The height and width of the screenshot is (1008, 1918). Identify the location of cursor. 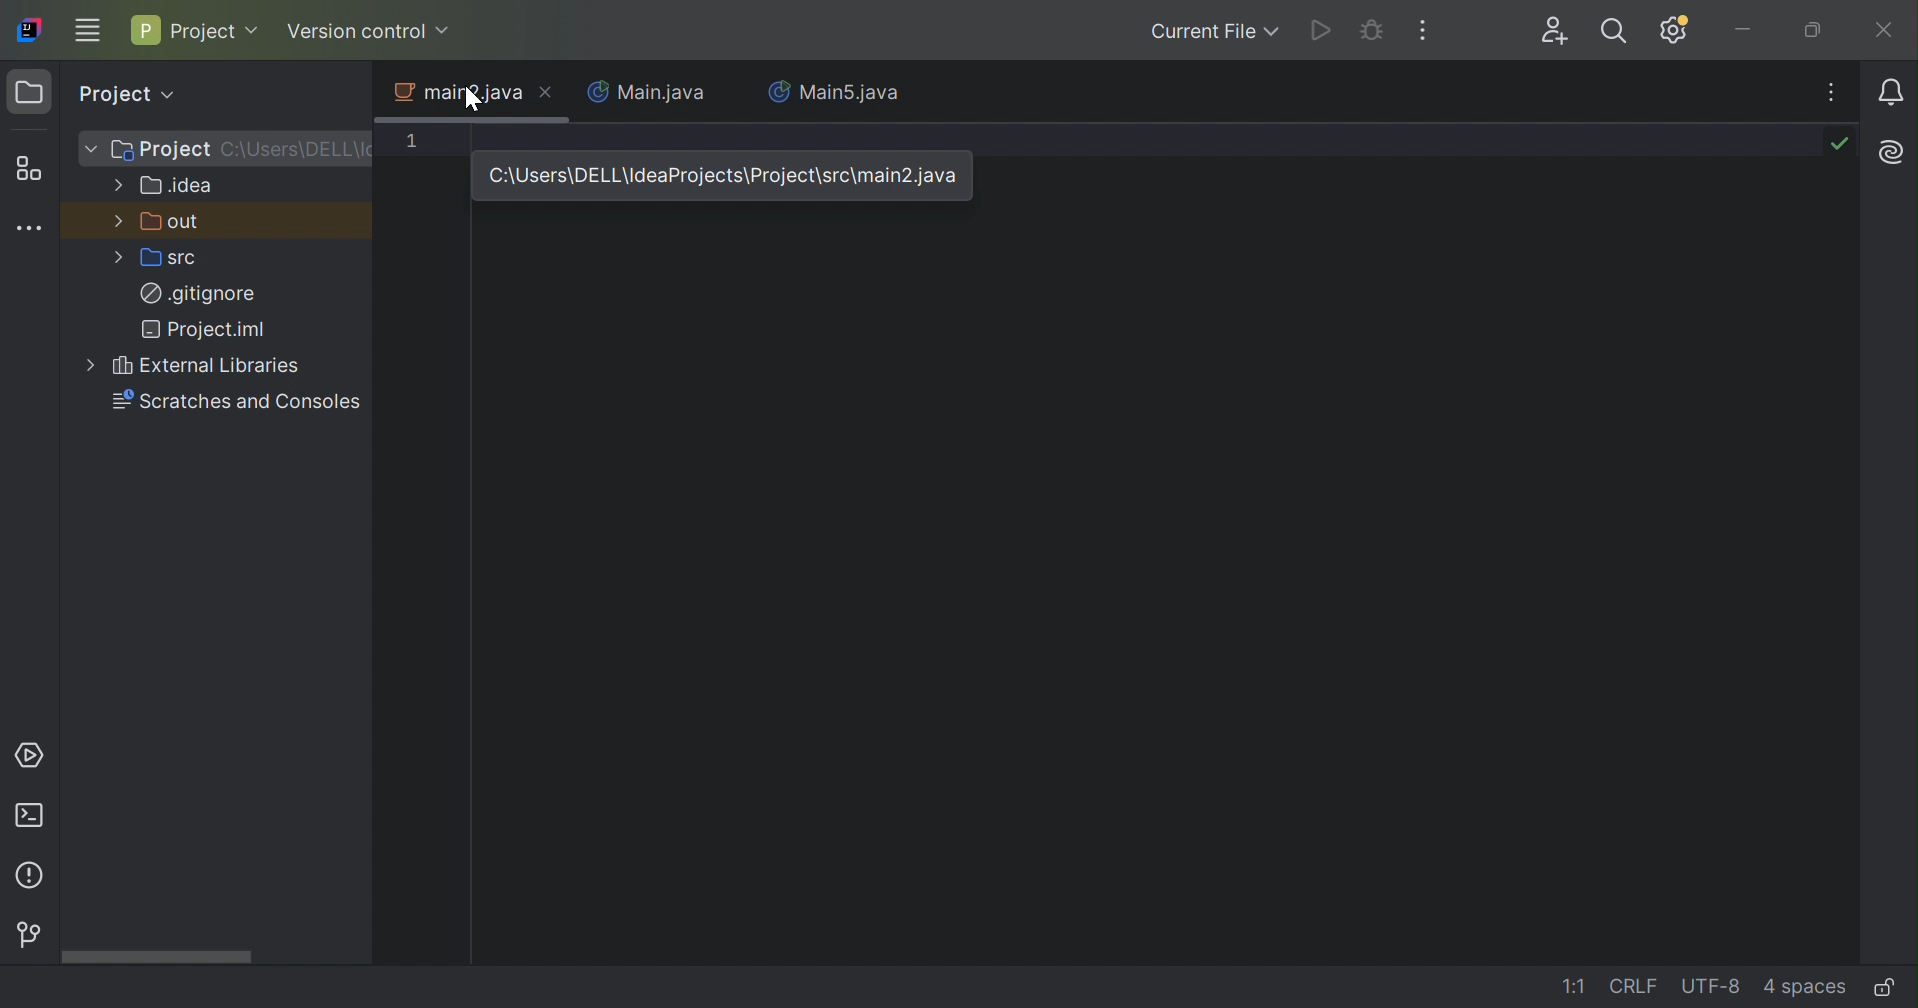
(471, 100).